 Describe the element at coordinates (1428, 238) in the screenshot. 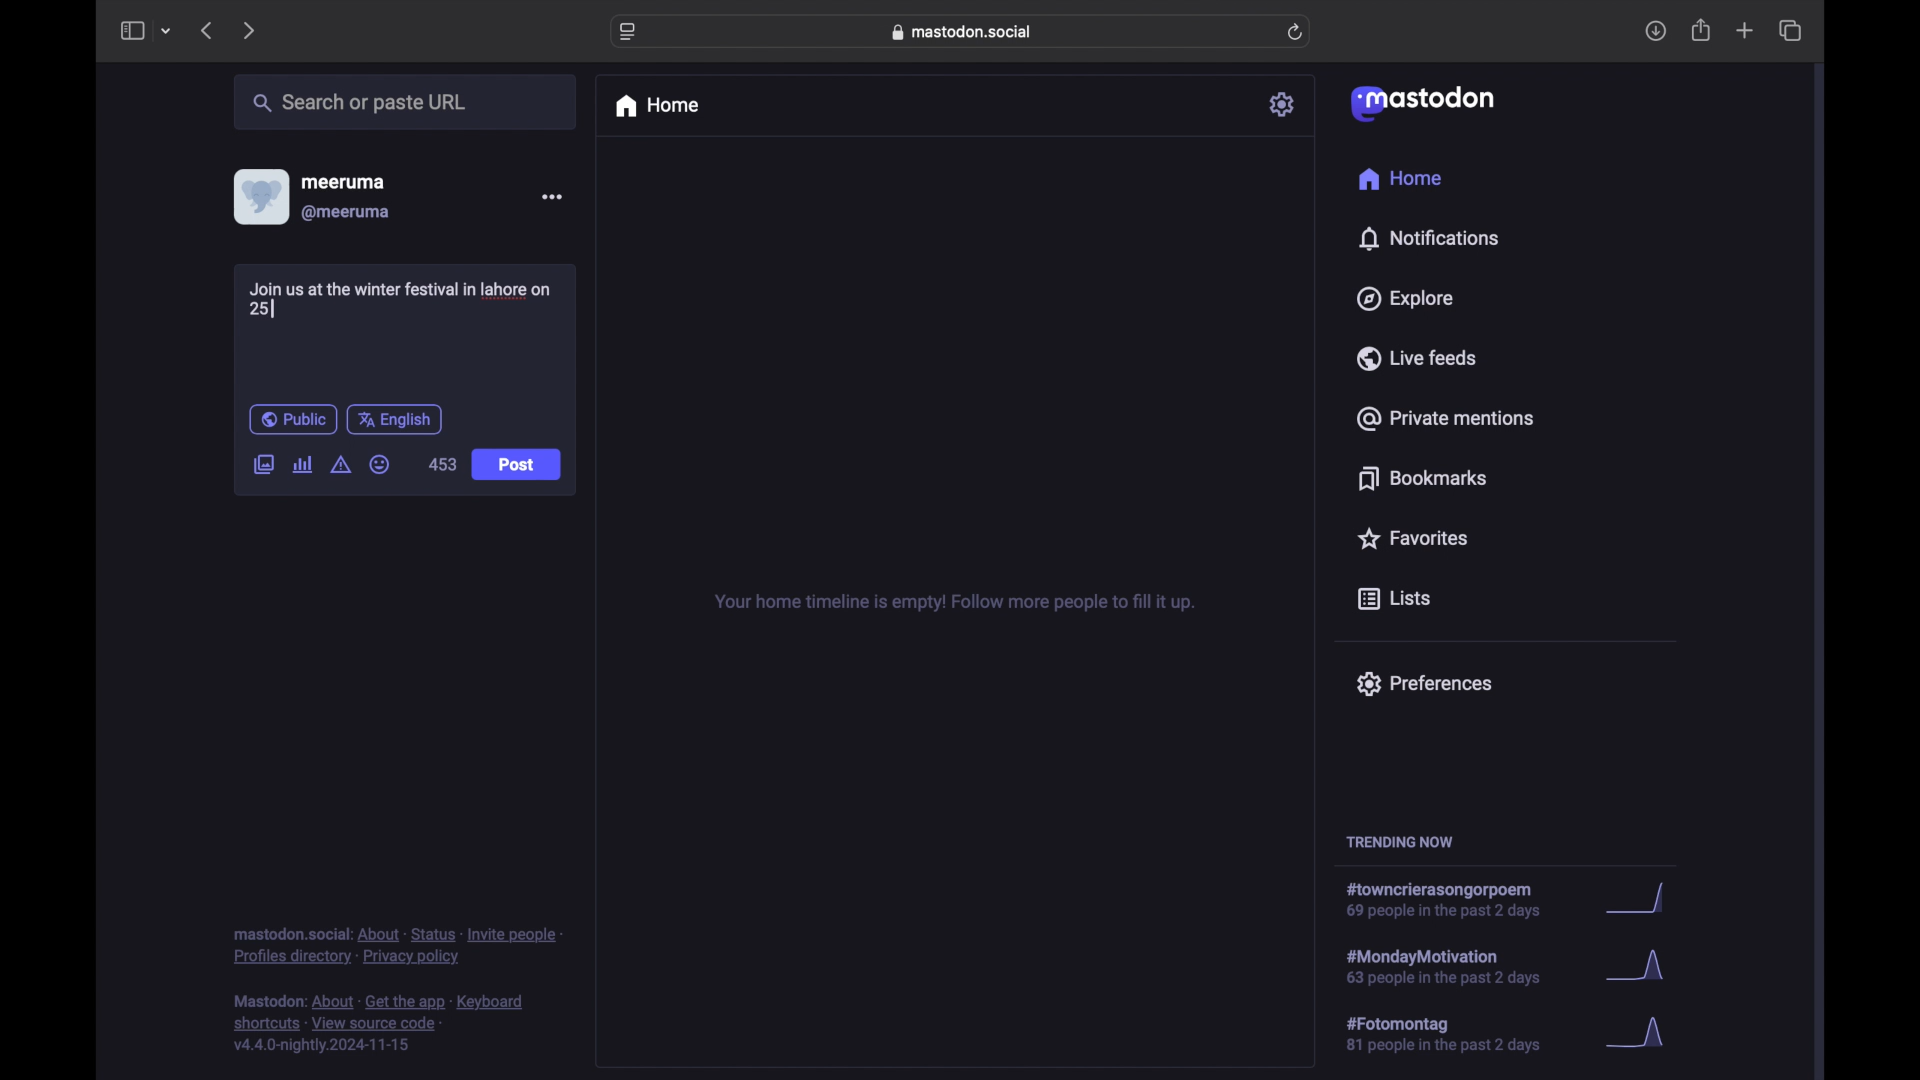

I see `notifications` at that location.